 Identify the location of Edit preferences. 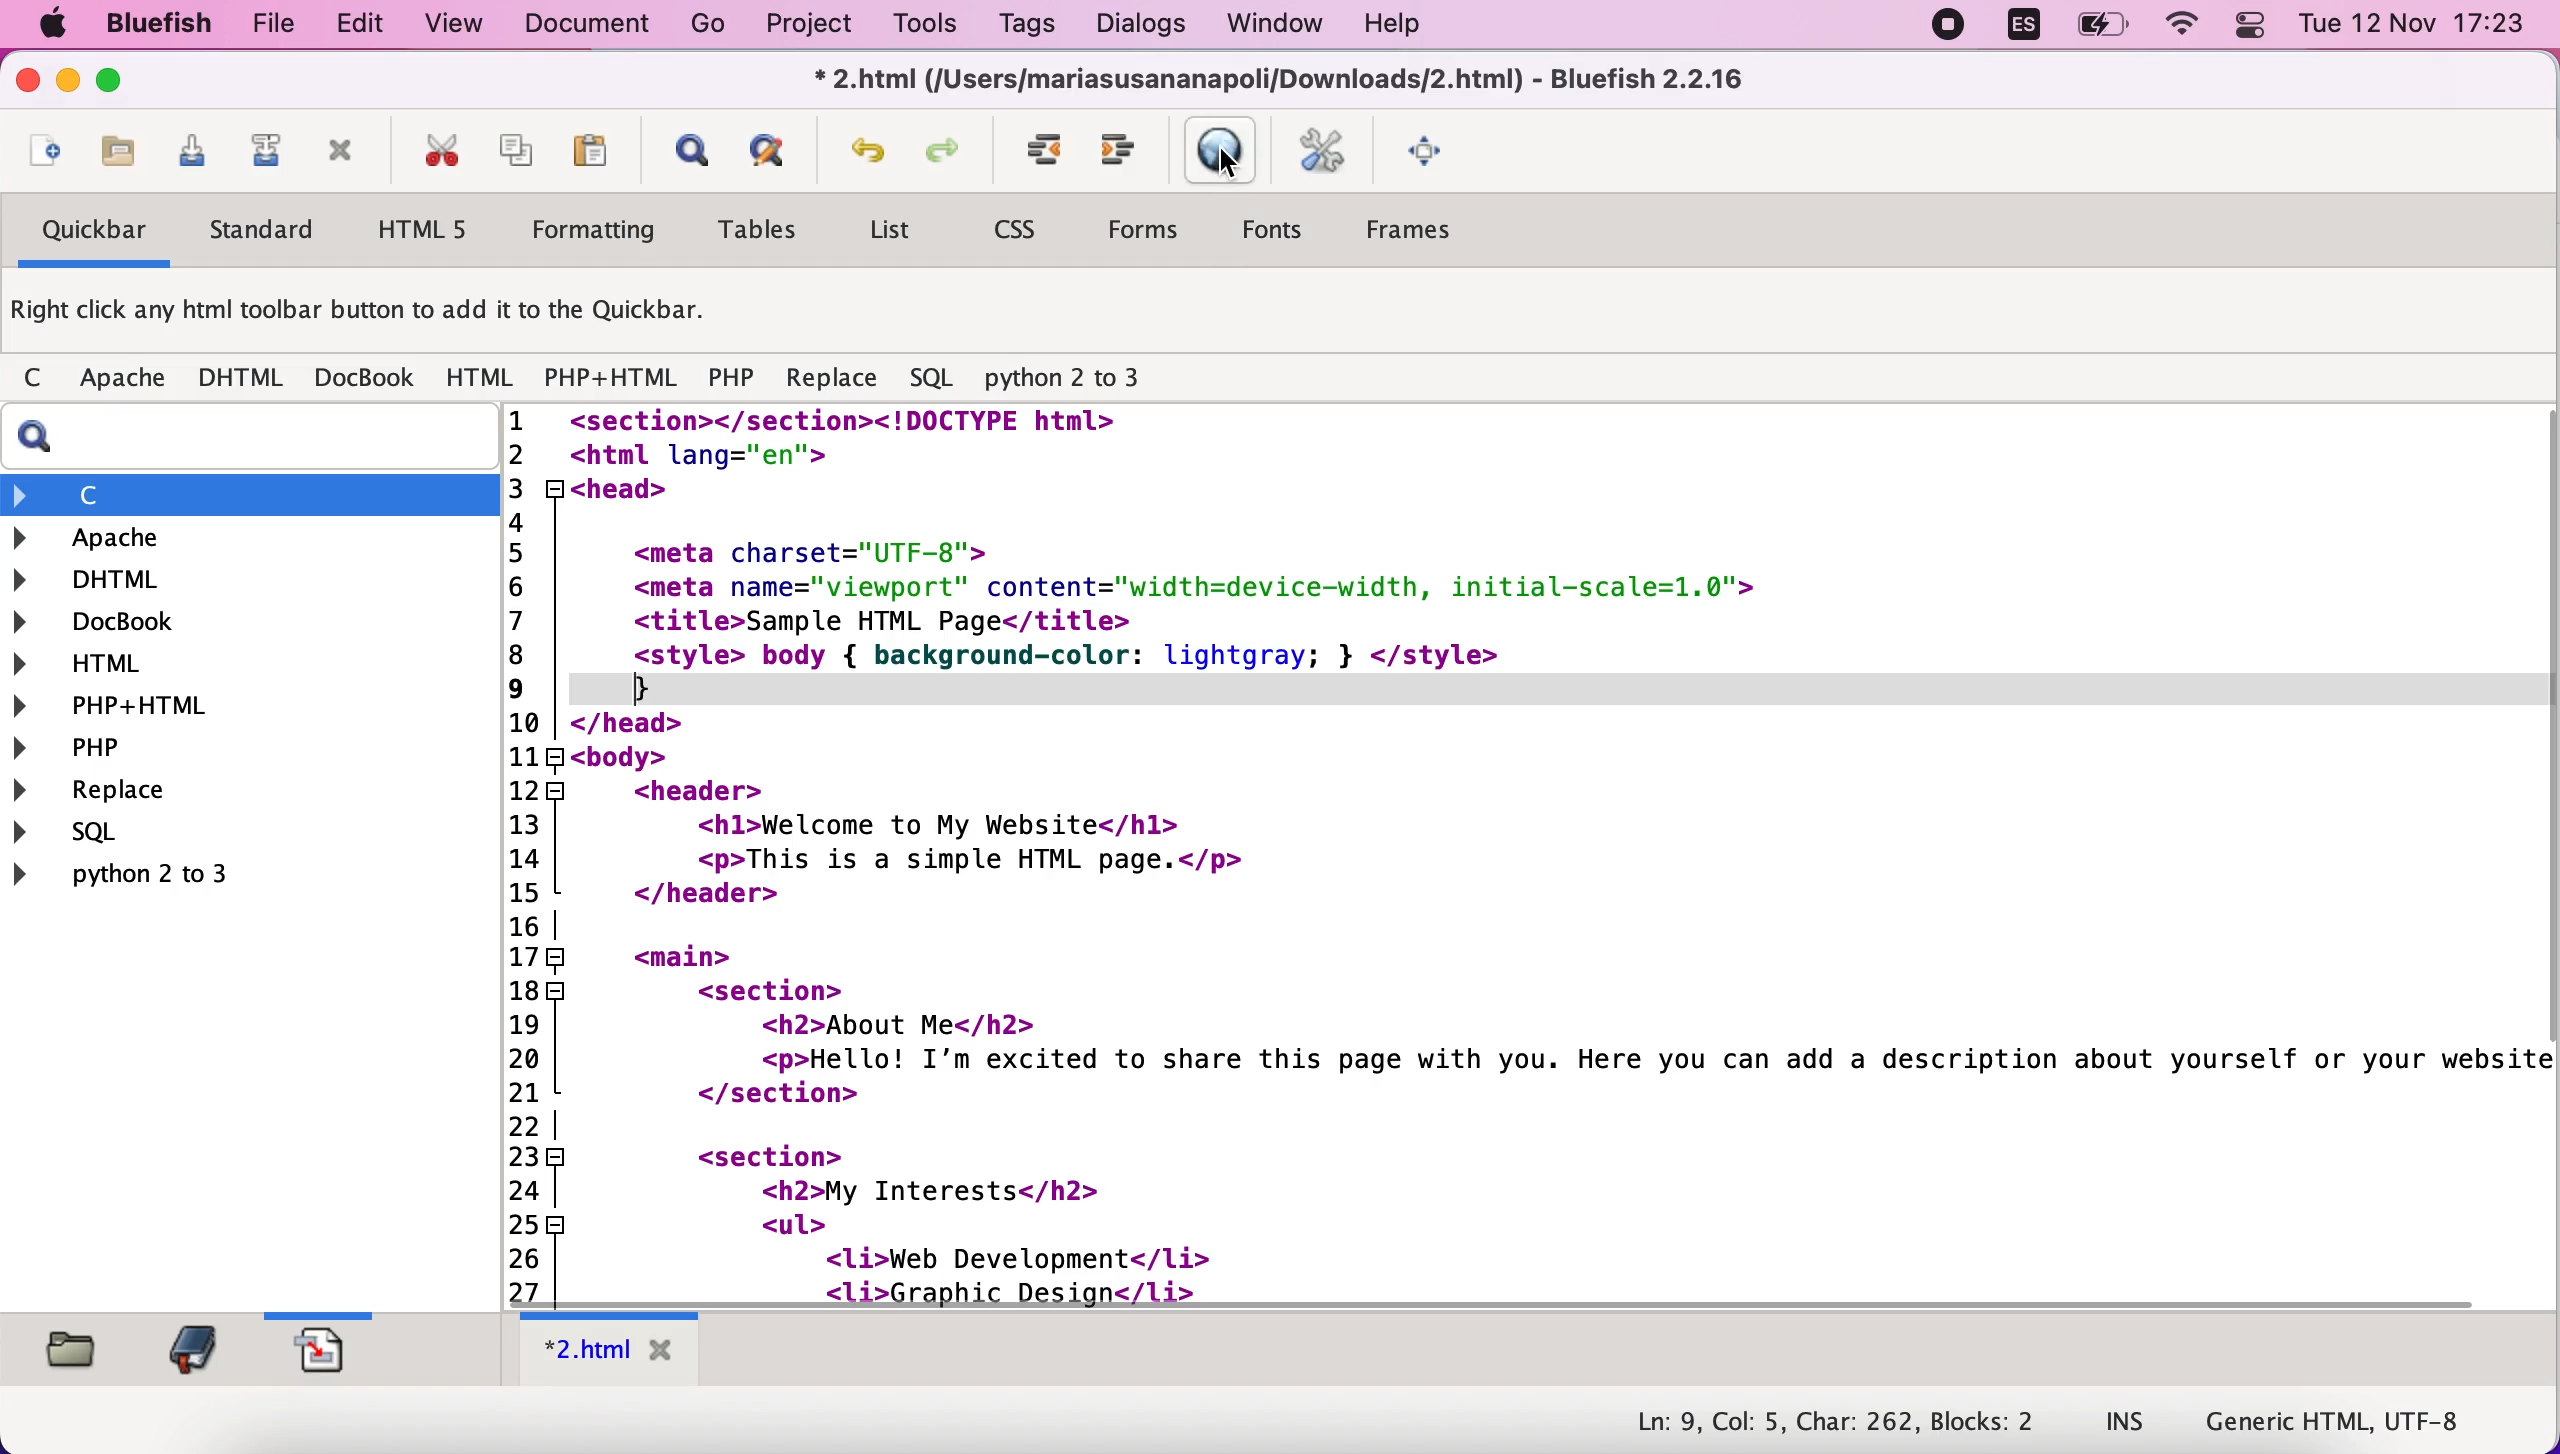
(1333, 153).